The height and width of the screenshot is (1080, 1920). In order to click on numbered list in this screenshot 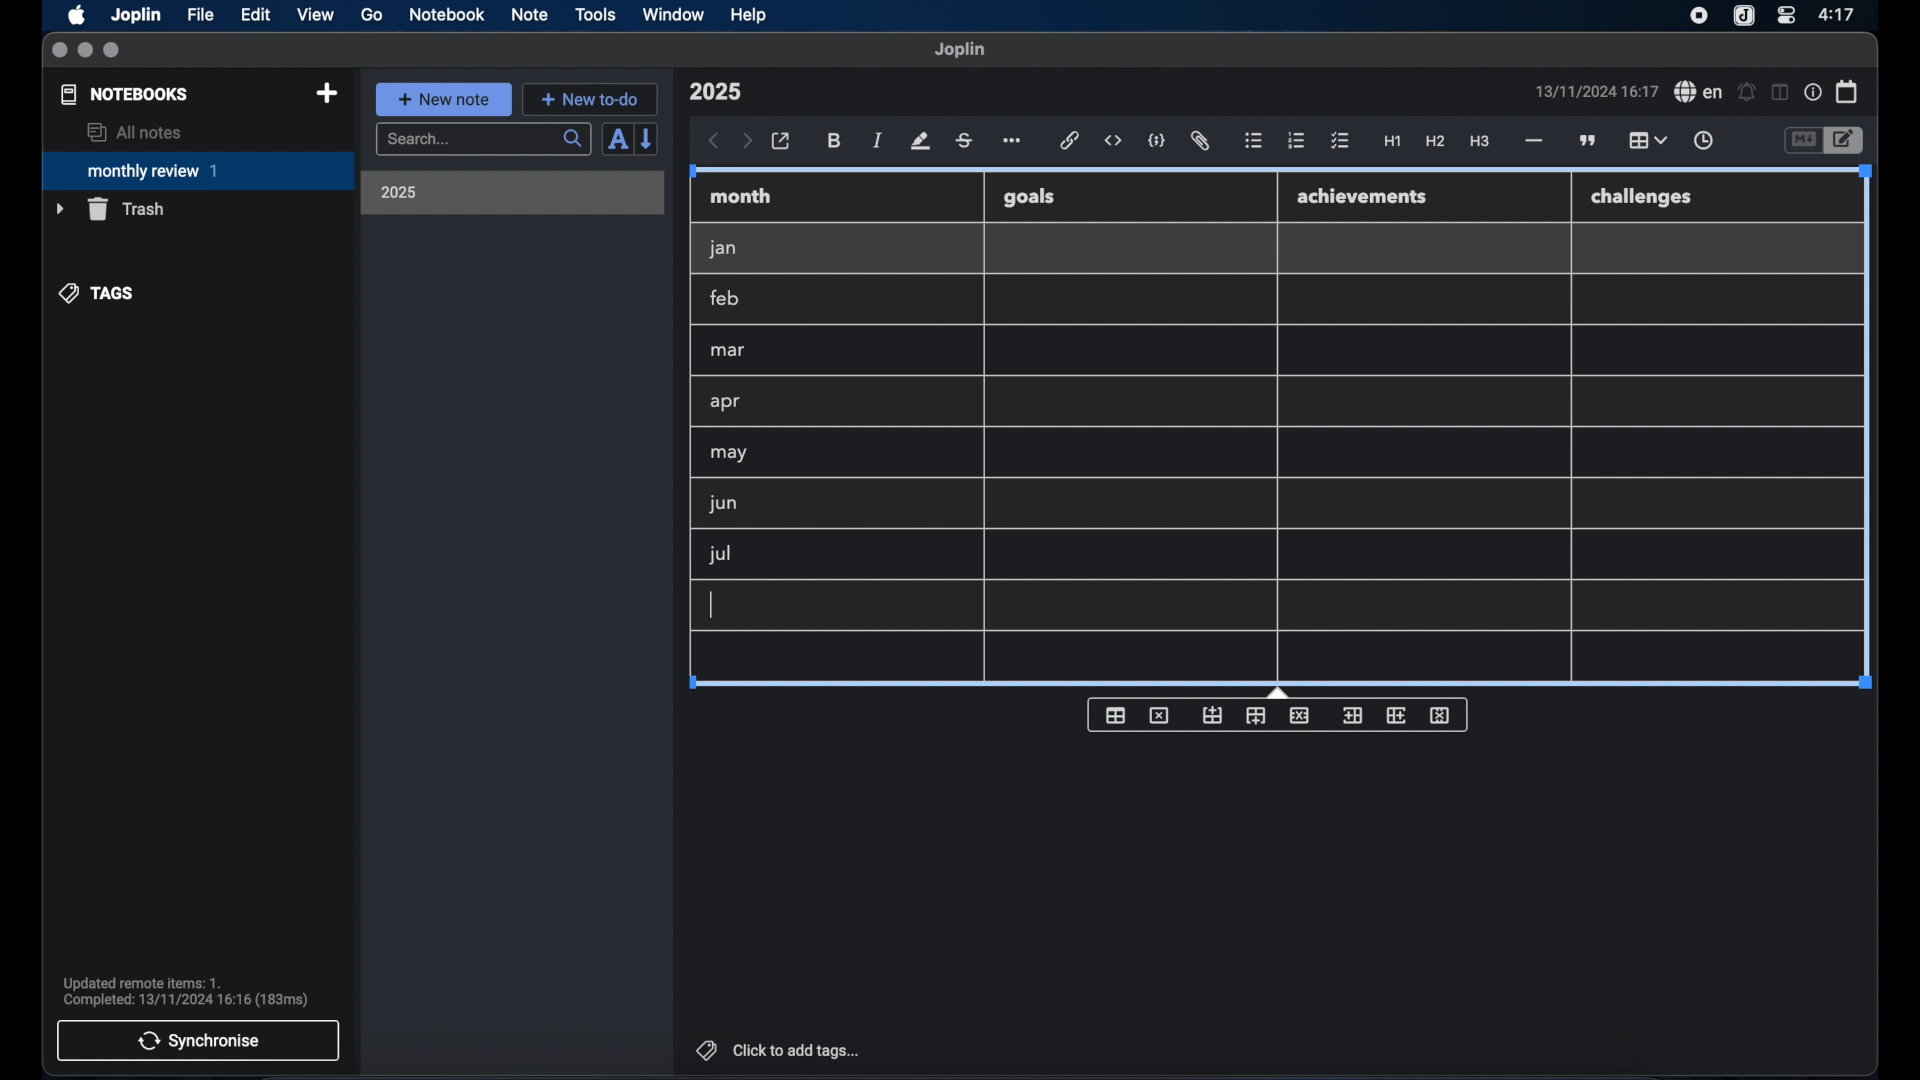, I will do `click(1296, 140)`.